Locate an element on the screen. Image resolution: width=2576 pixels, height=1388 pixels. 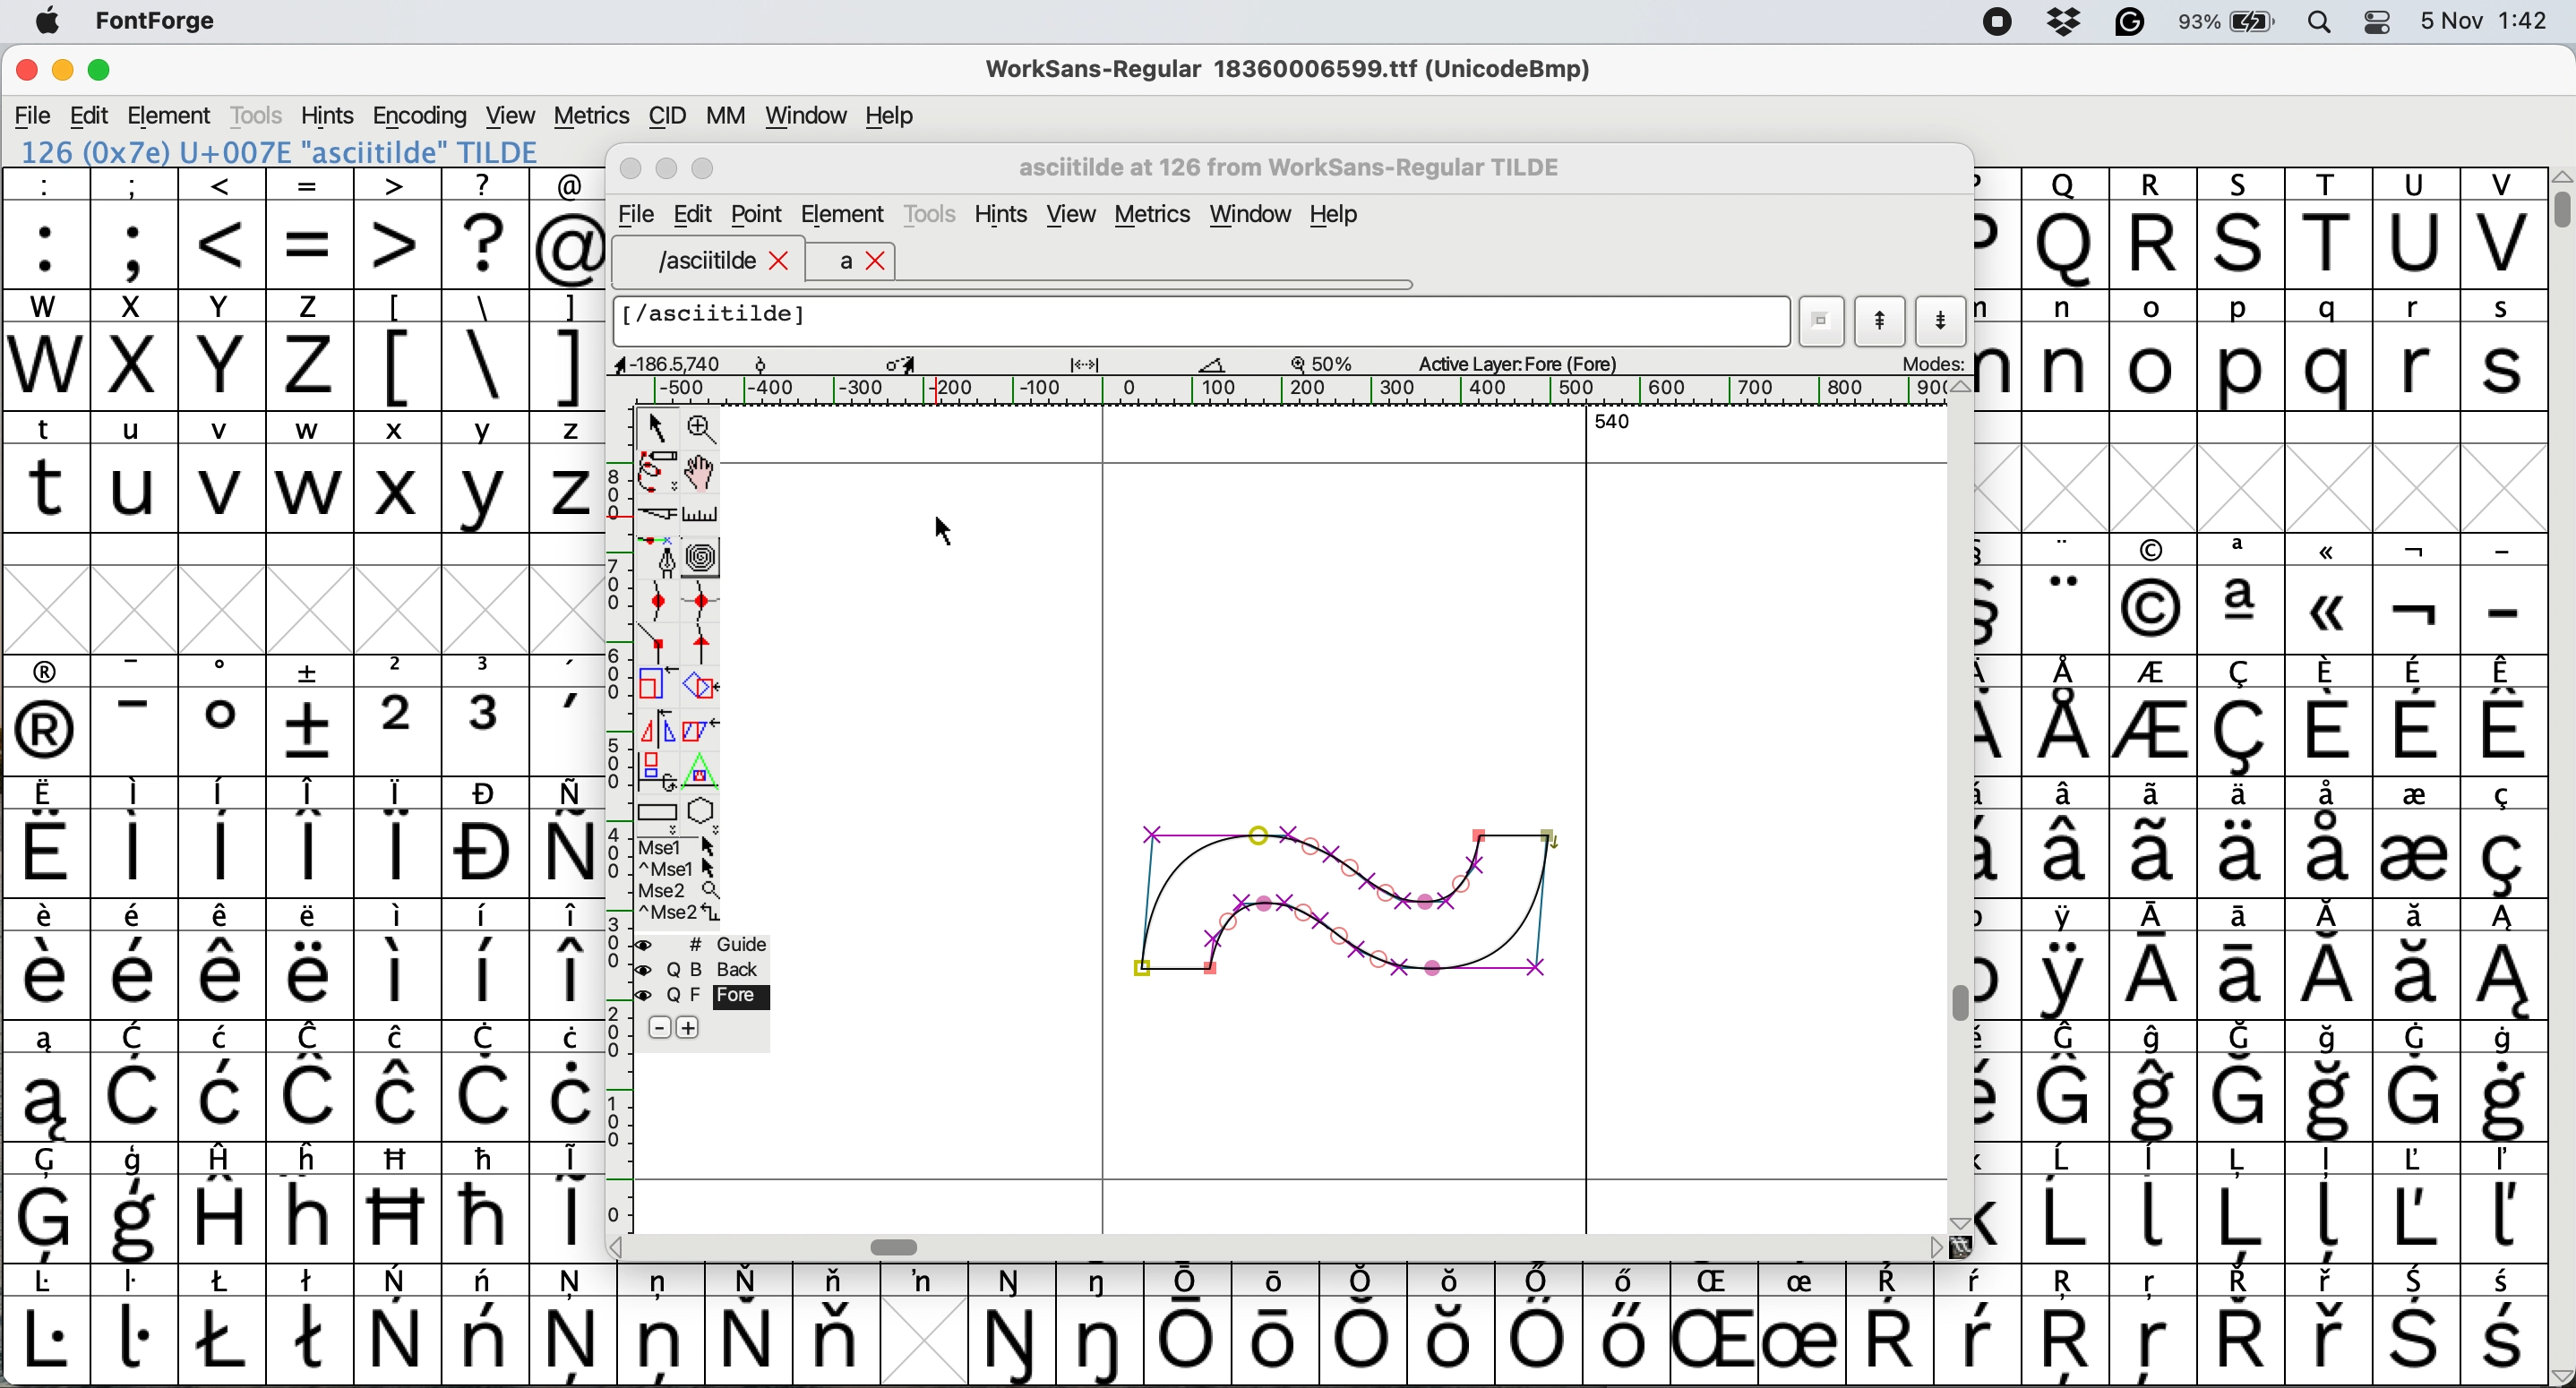
symbol is located at coordinates (2065, 960).